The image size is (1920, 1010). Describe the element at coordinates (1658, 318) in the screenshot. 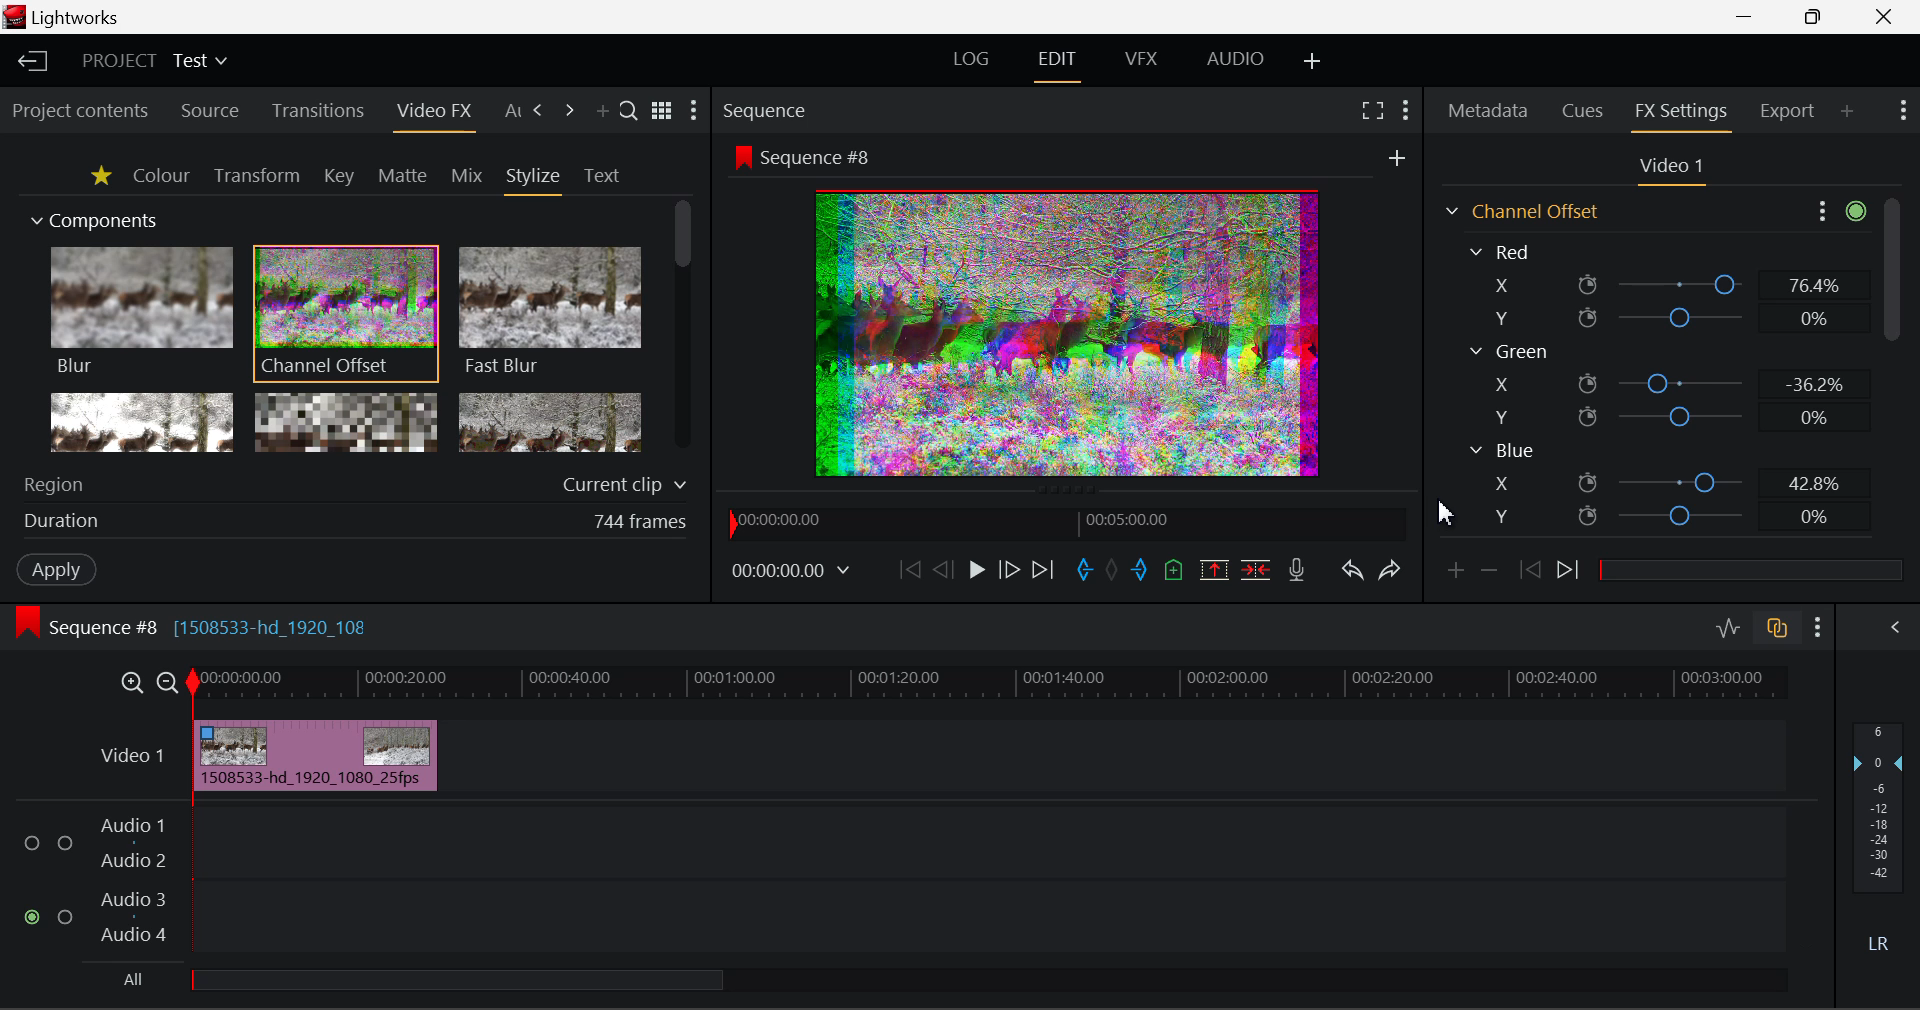

I see `Red Y` at that location.